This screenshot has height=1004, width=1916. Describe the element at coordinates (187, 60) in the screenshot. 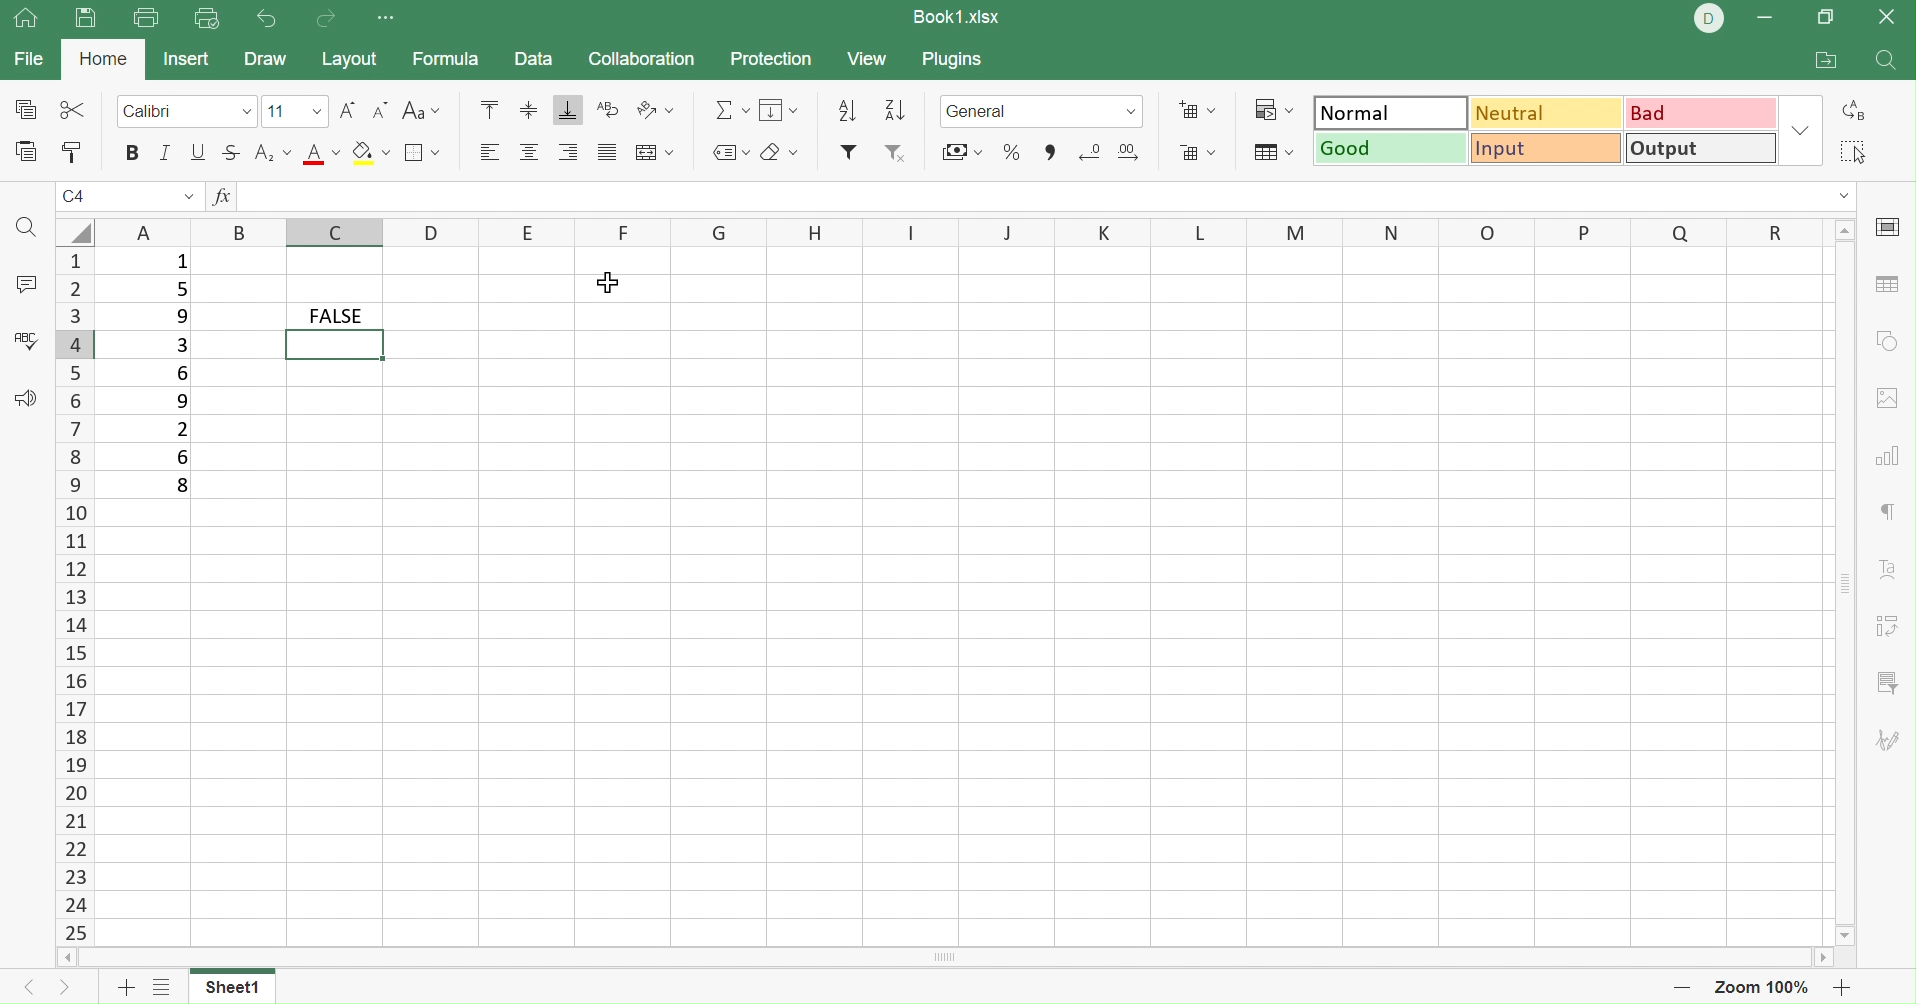

I see `Insert` at that location.